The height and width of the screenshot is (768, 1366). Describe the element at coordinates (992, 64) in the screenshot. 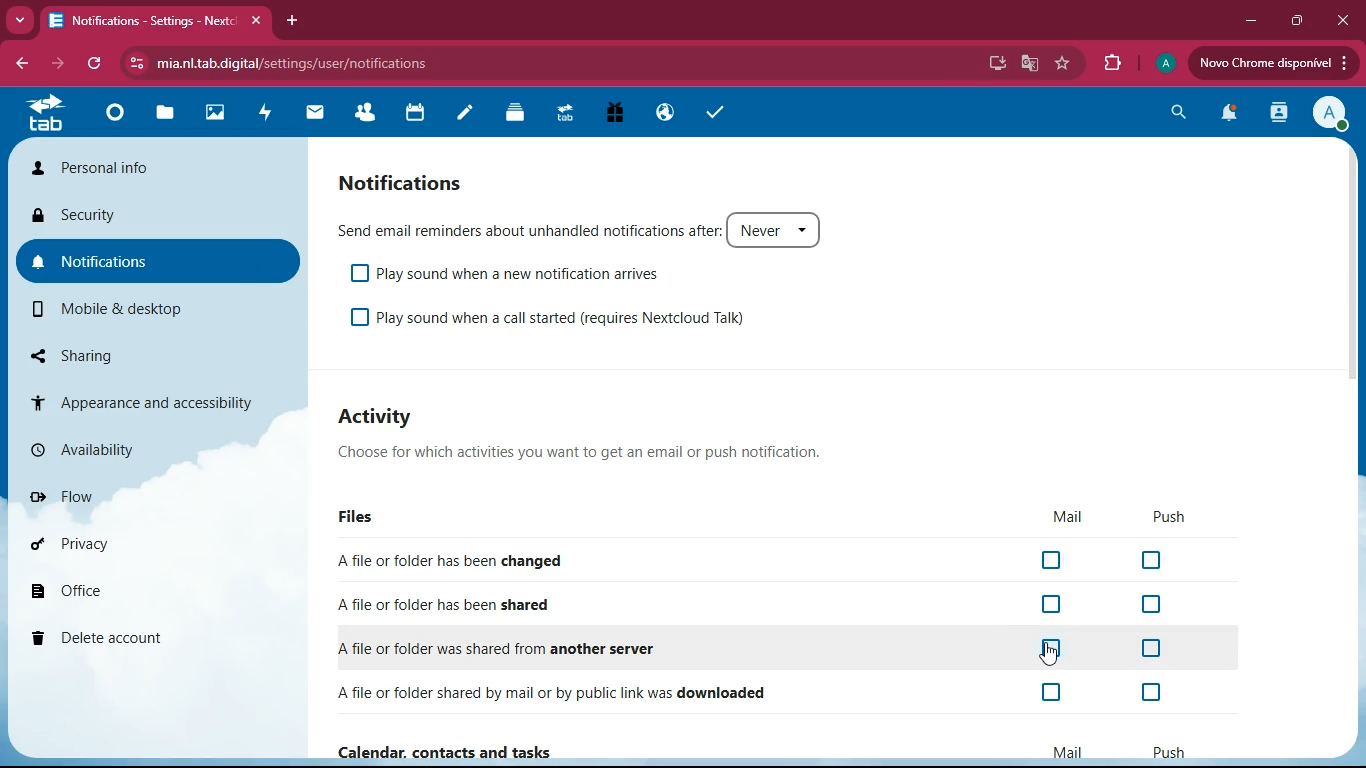

I see `desktop` at that location.